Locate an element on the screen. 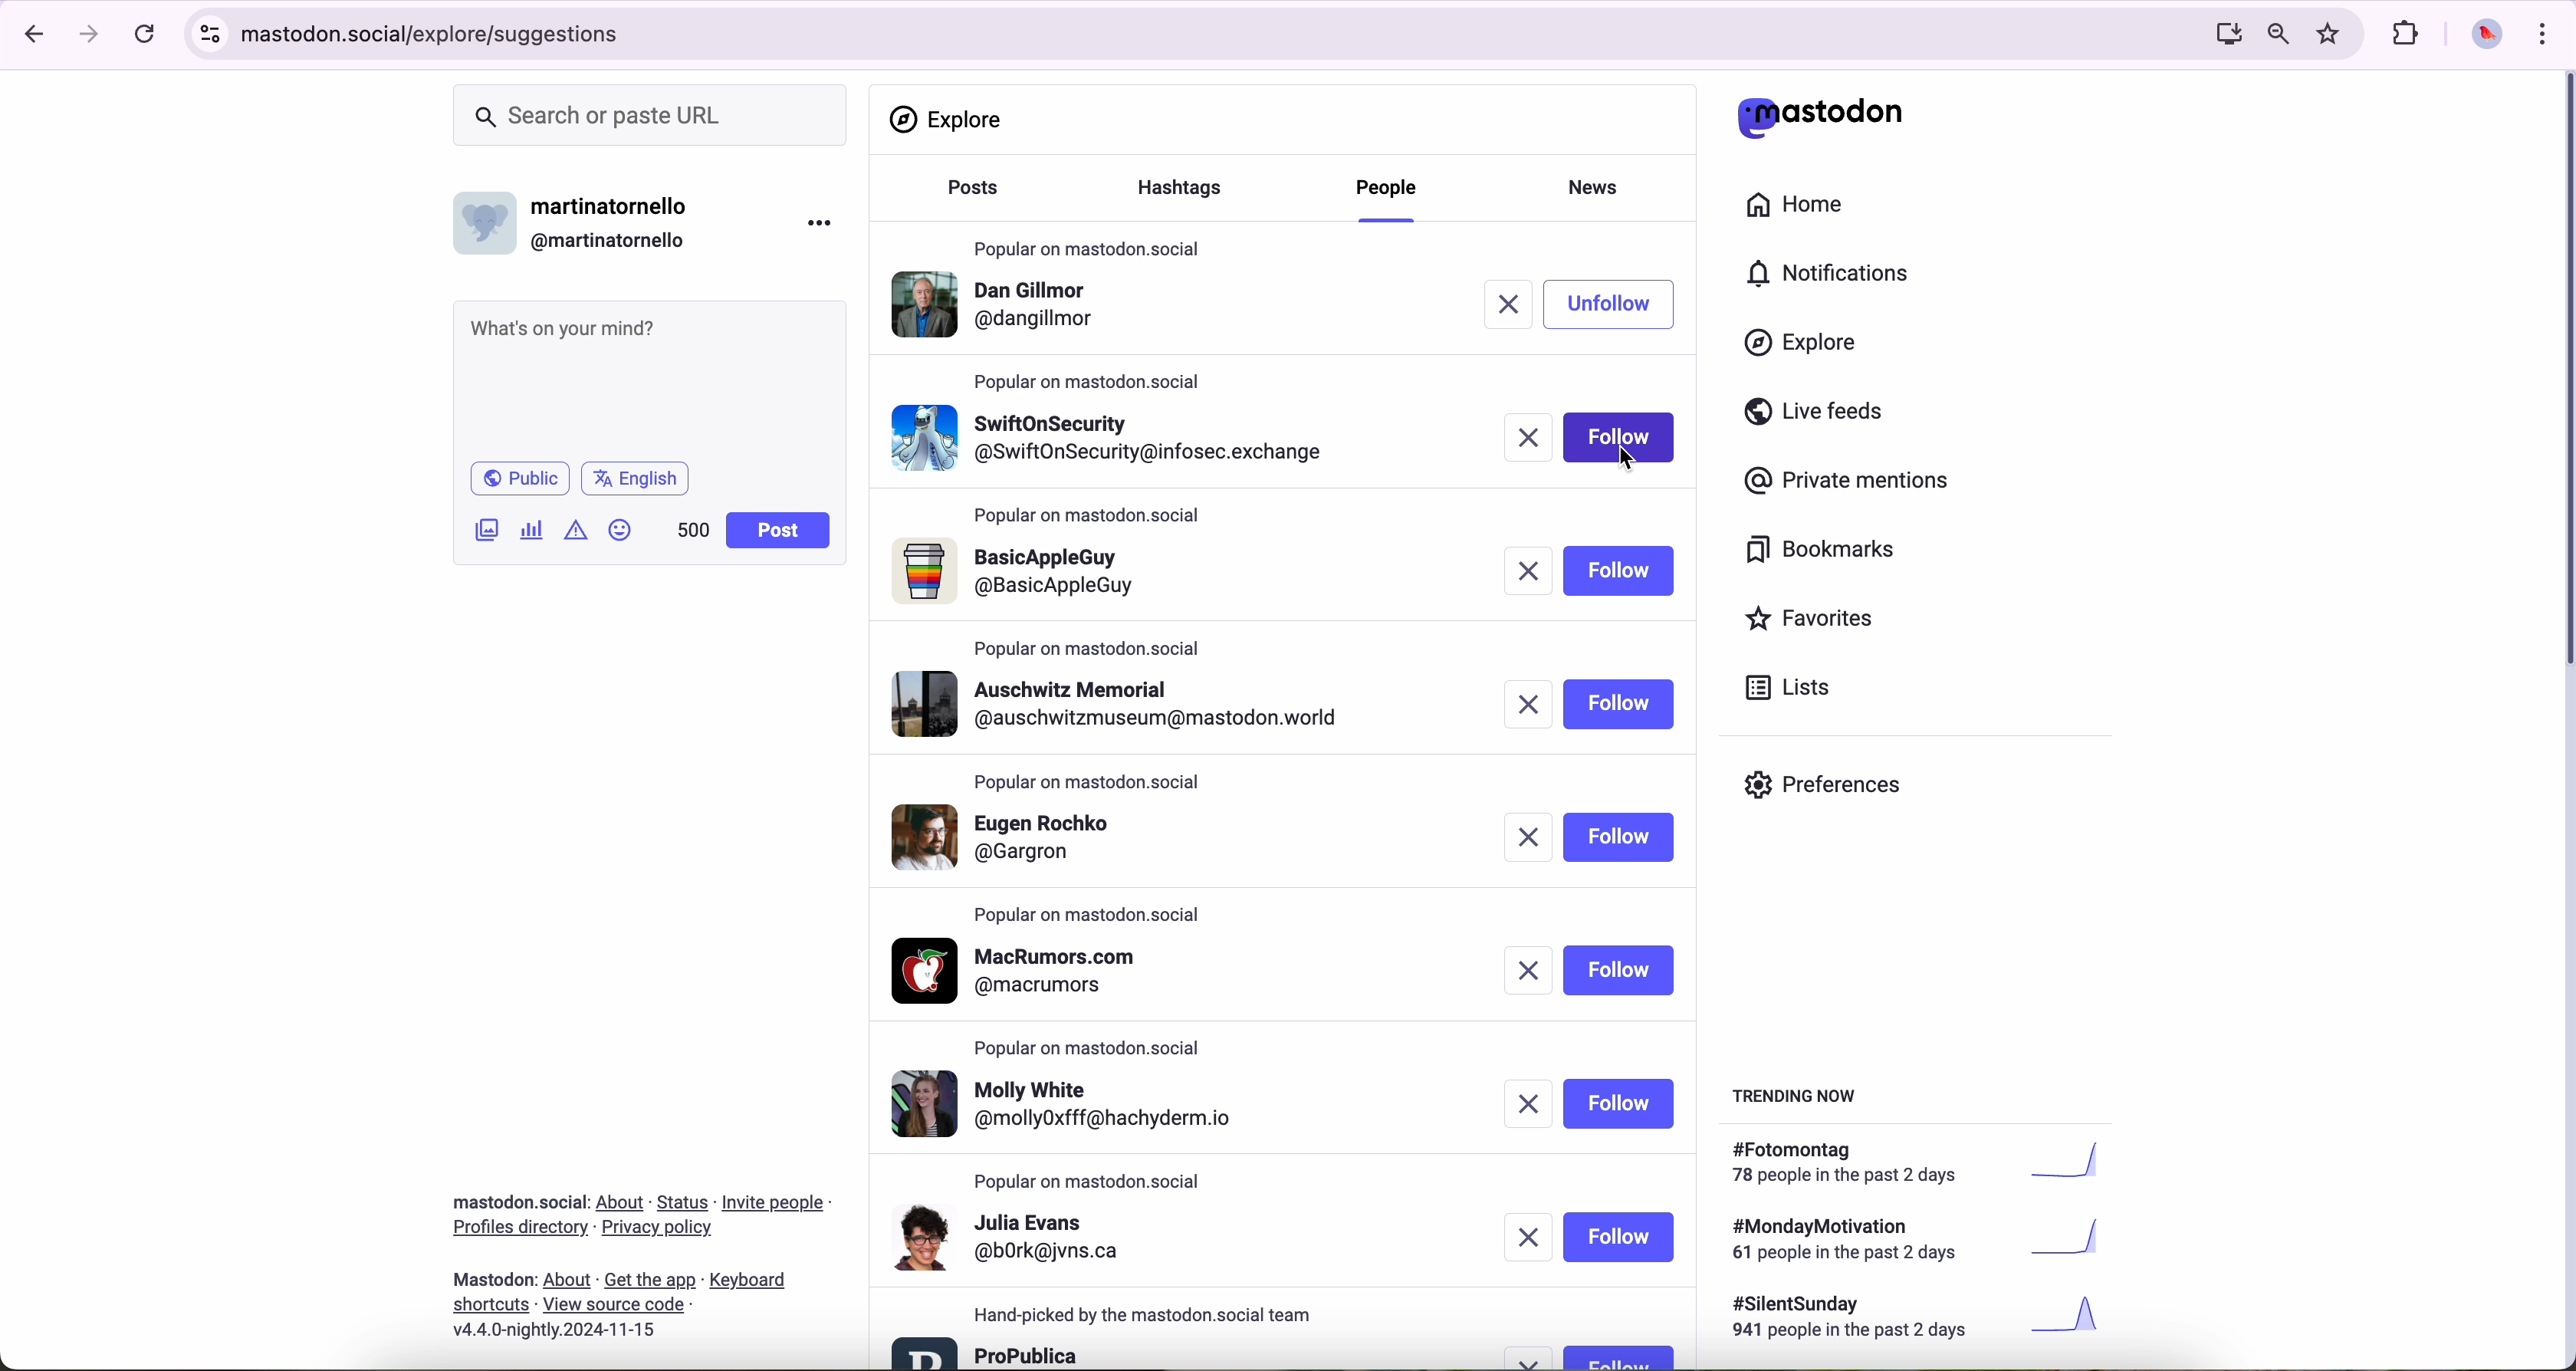 The image size is (2576, 1371). scroll bar is located at coordinates (2560, 375).